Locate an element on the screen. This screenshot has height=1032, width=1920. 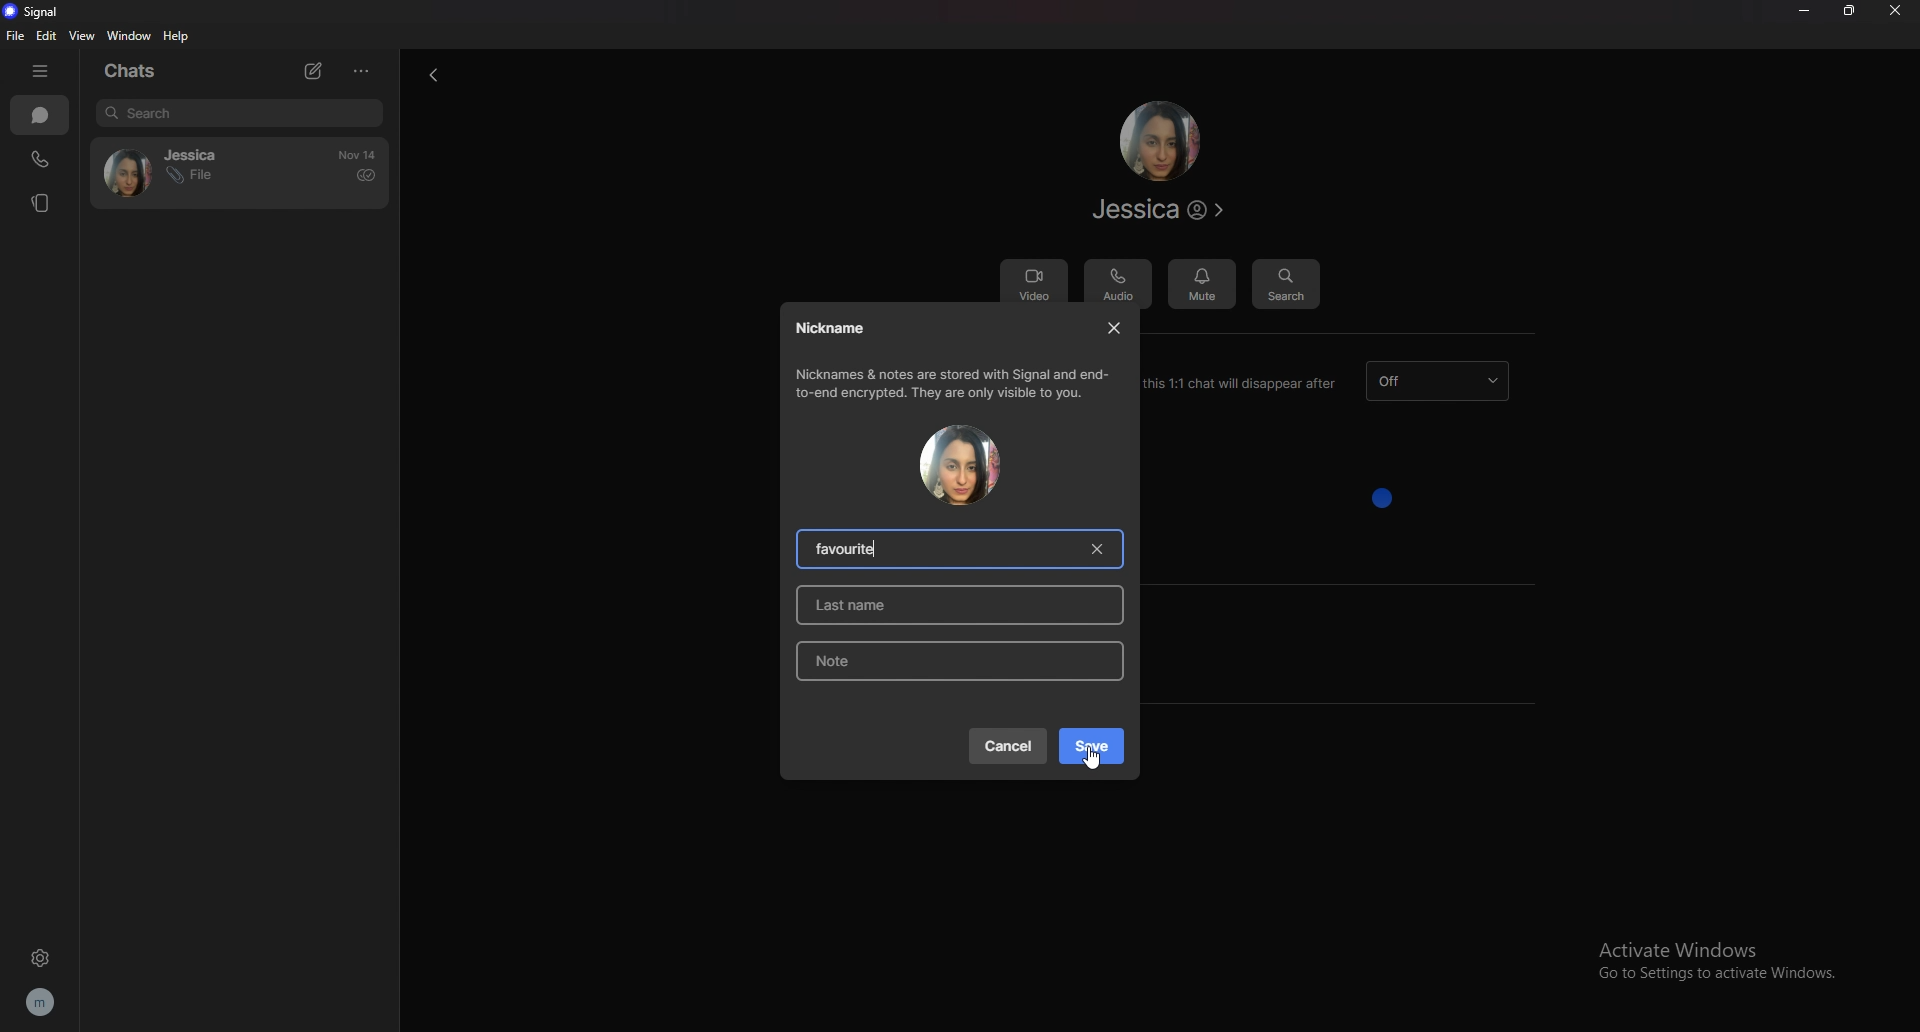
cancel is located at coordinates (1007, 745).